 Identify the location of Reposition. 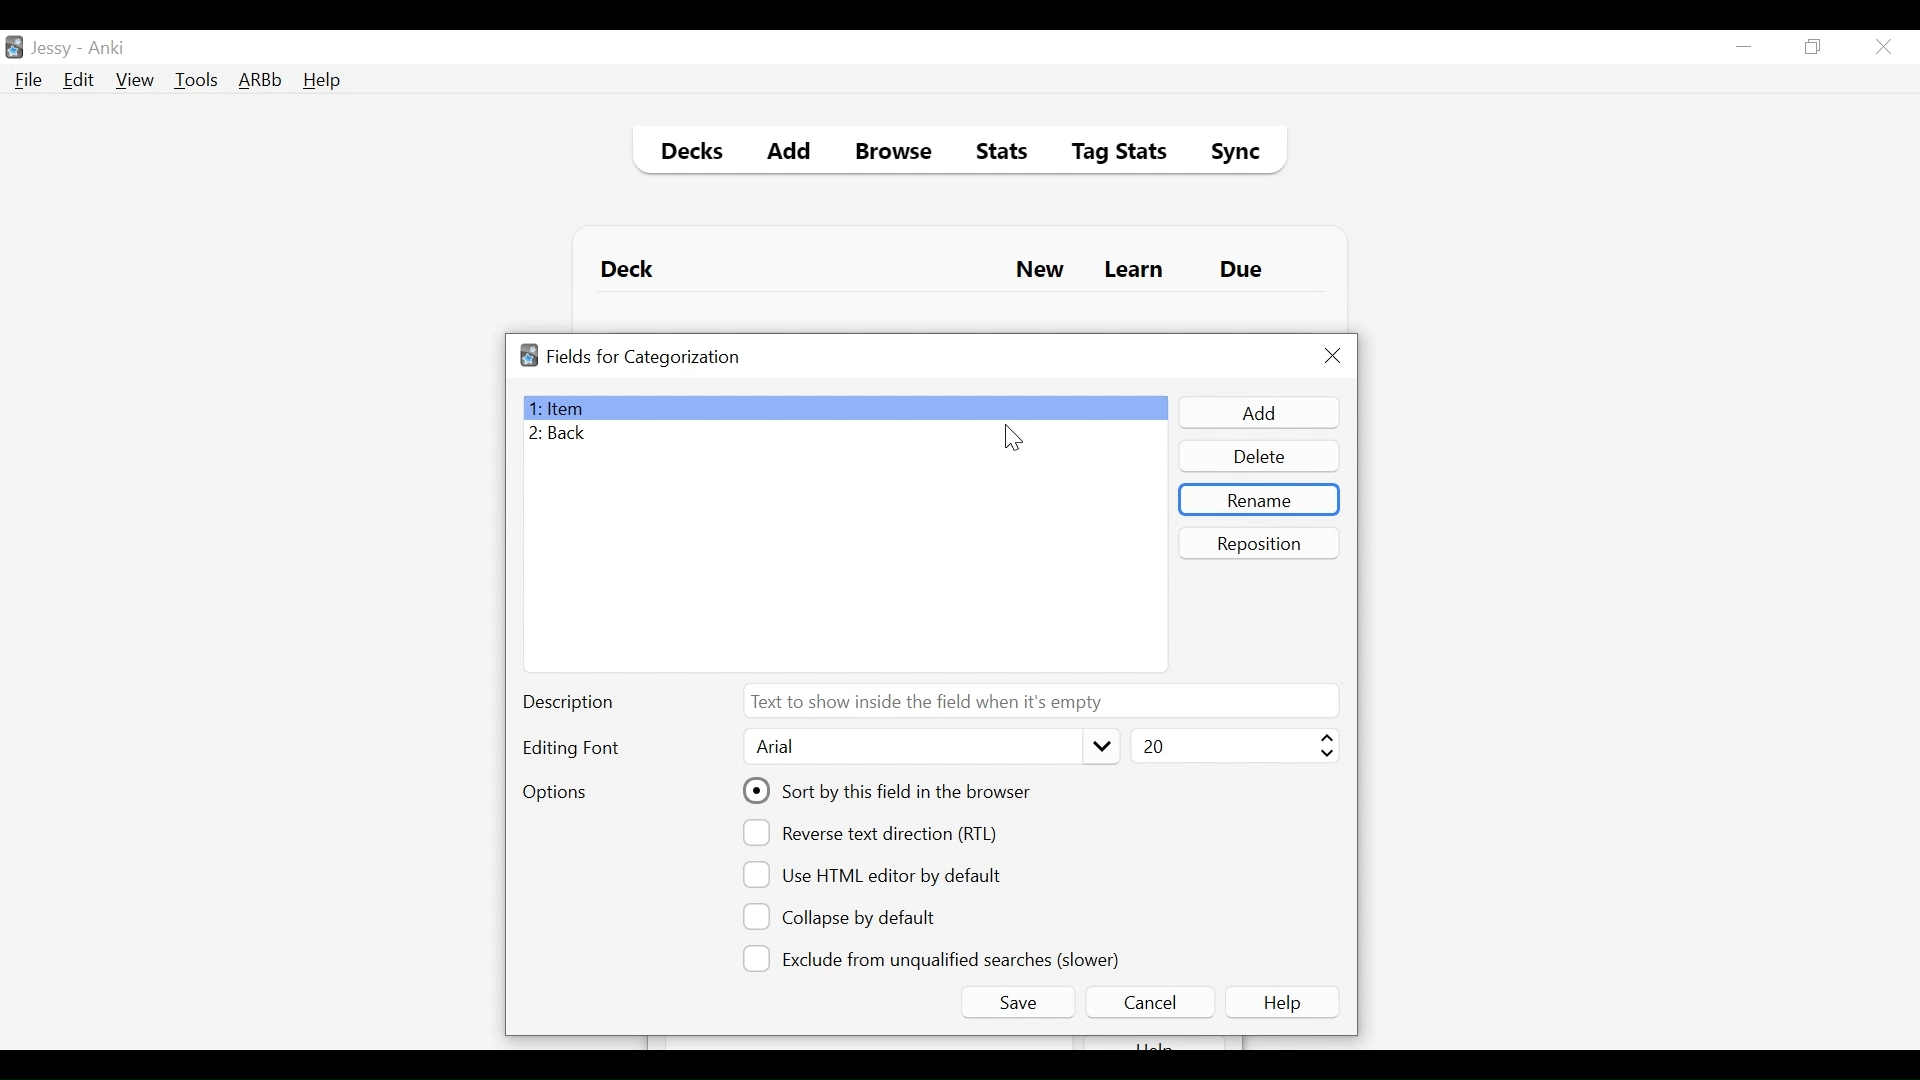
(1261, 543).